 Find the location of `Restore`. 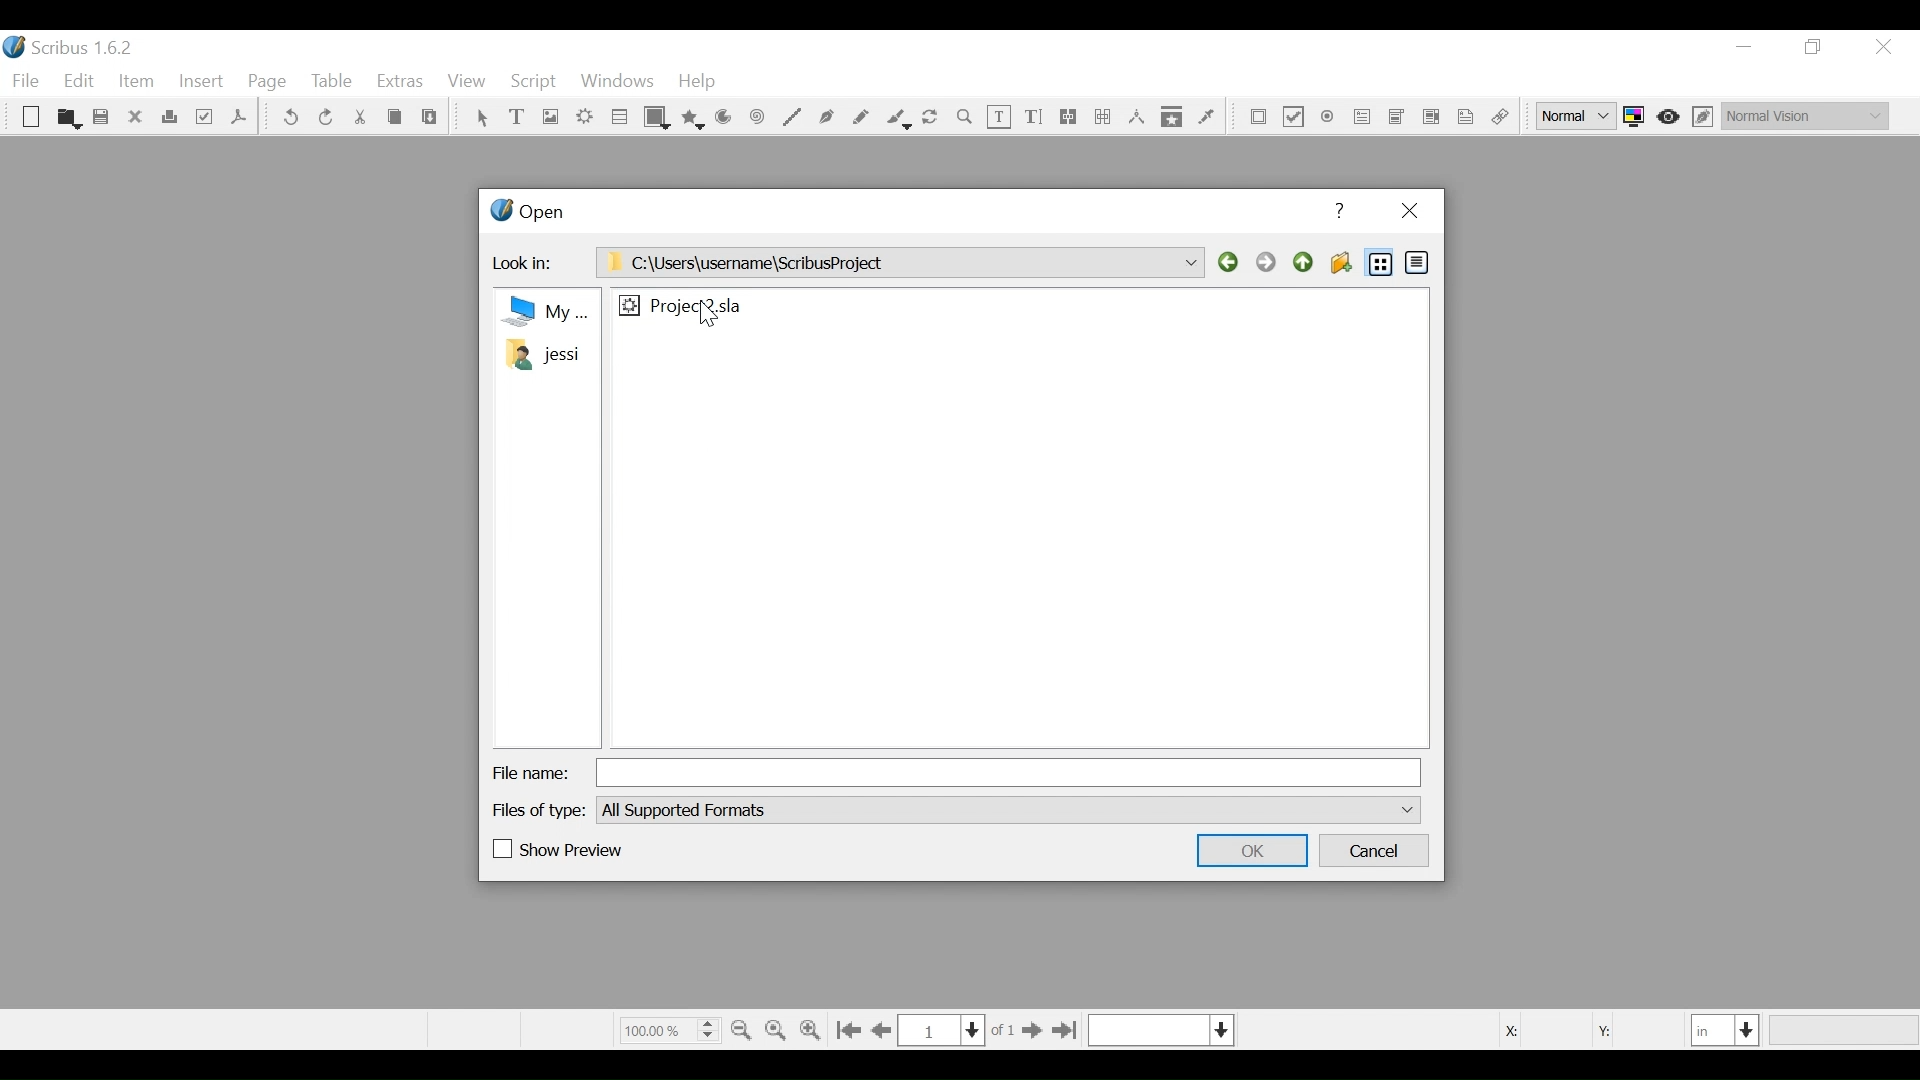

Restore is located at coordinates (1815, 47).